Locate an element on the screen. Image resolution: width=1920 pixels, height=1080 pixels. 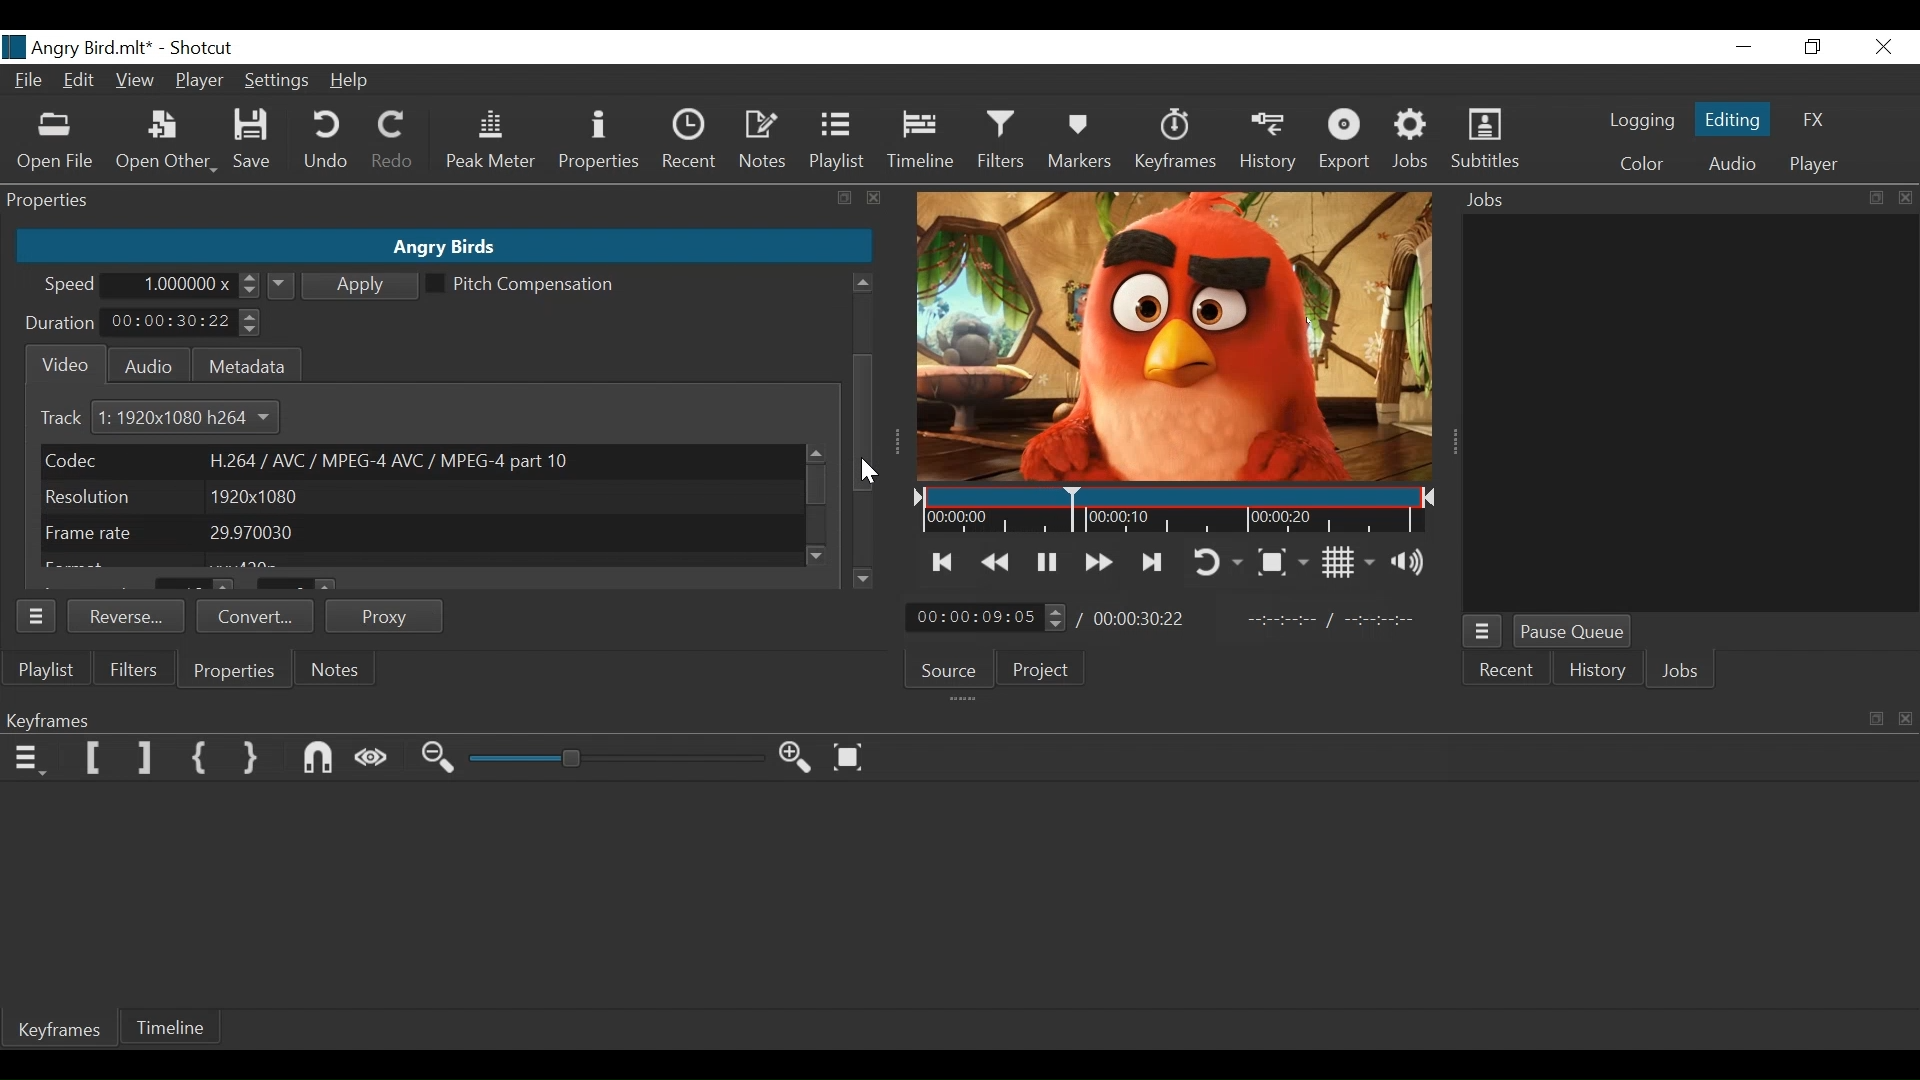
Audio is located at coordinates (143, 364).